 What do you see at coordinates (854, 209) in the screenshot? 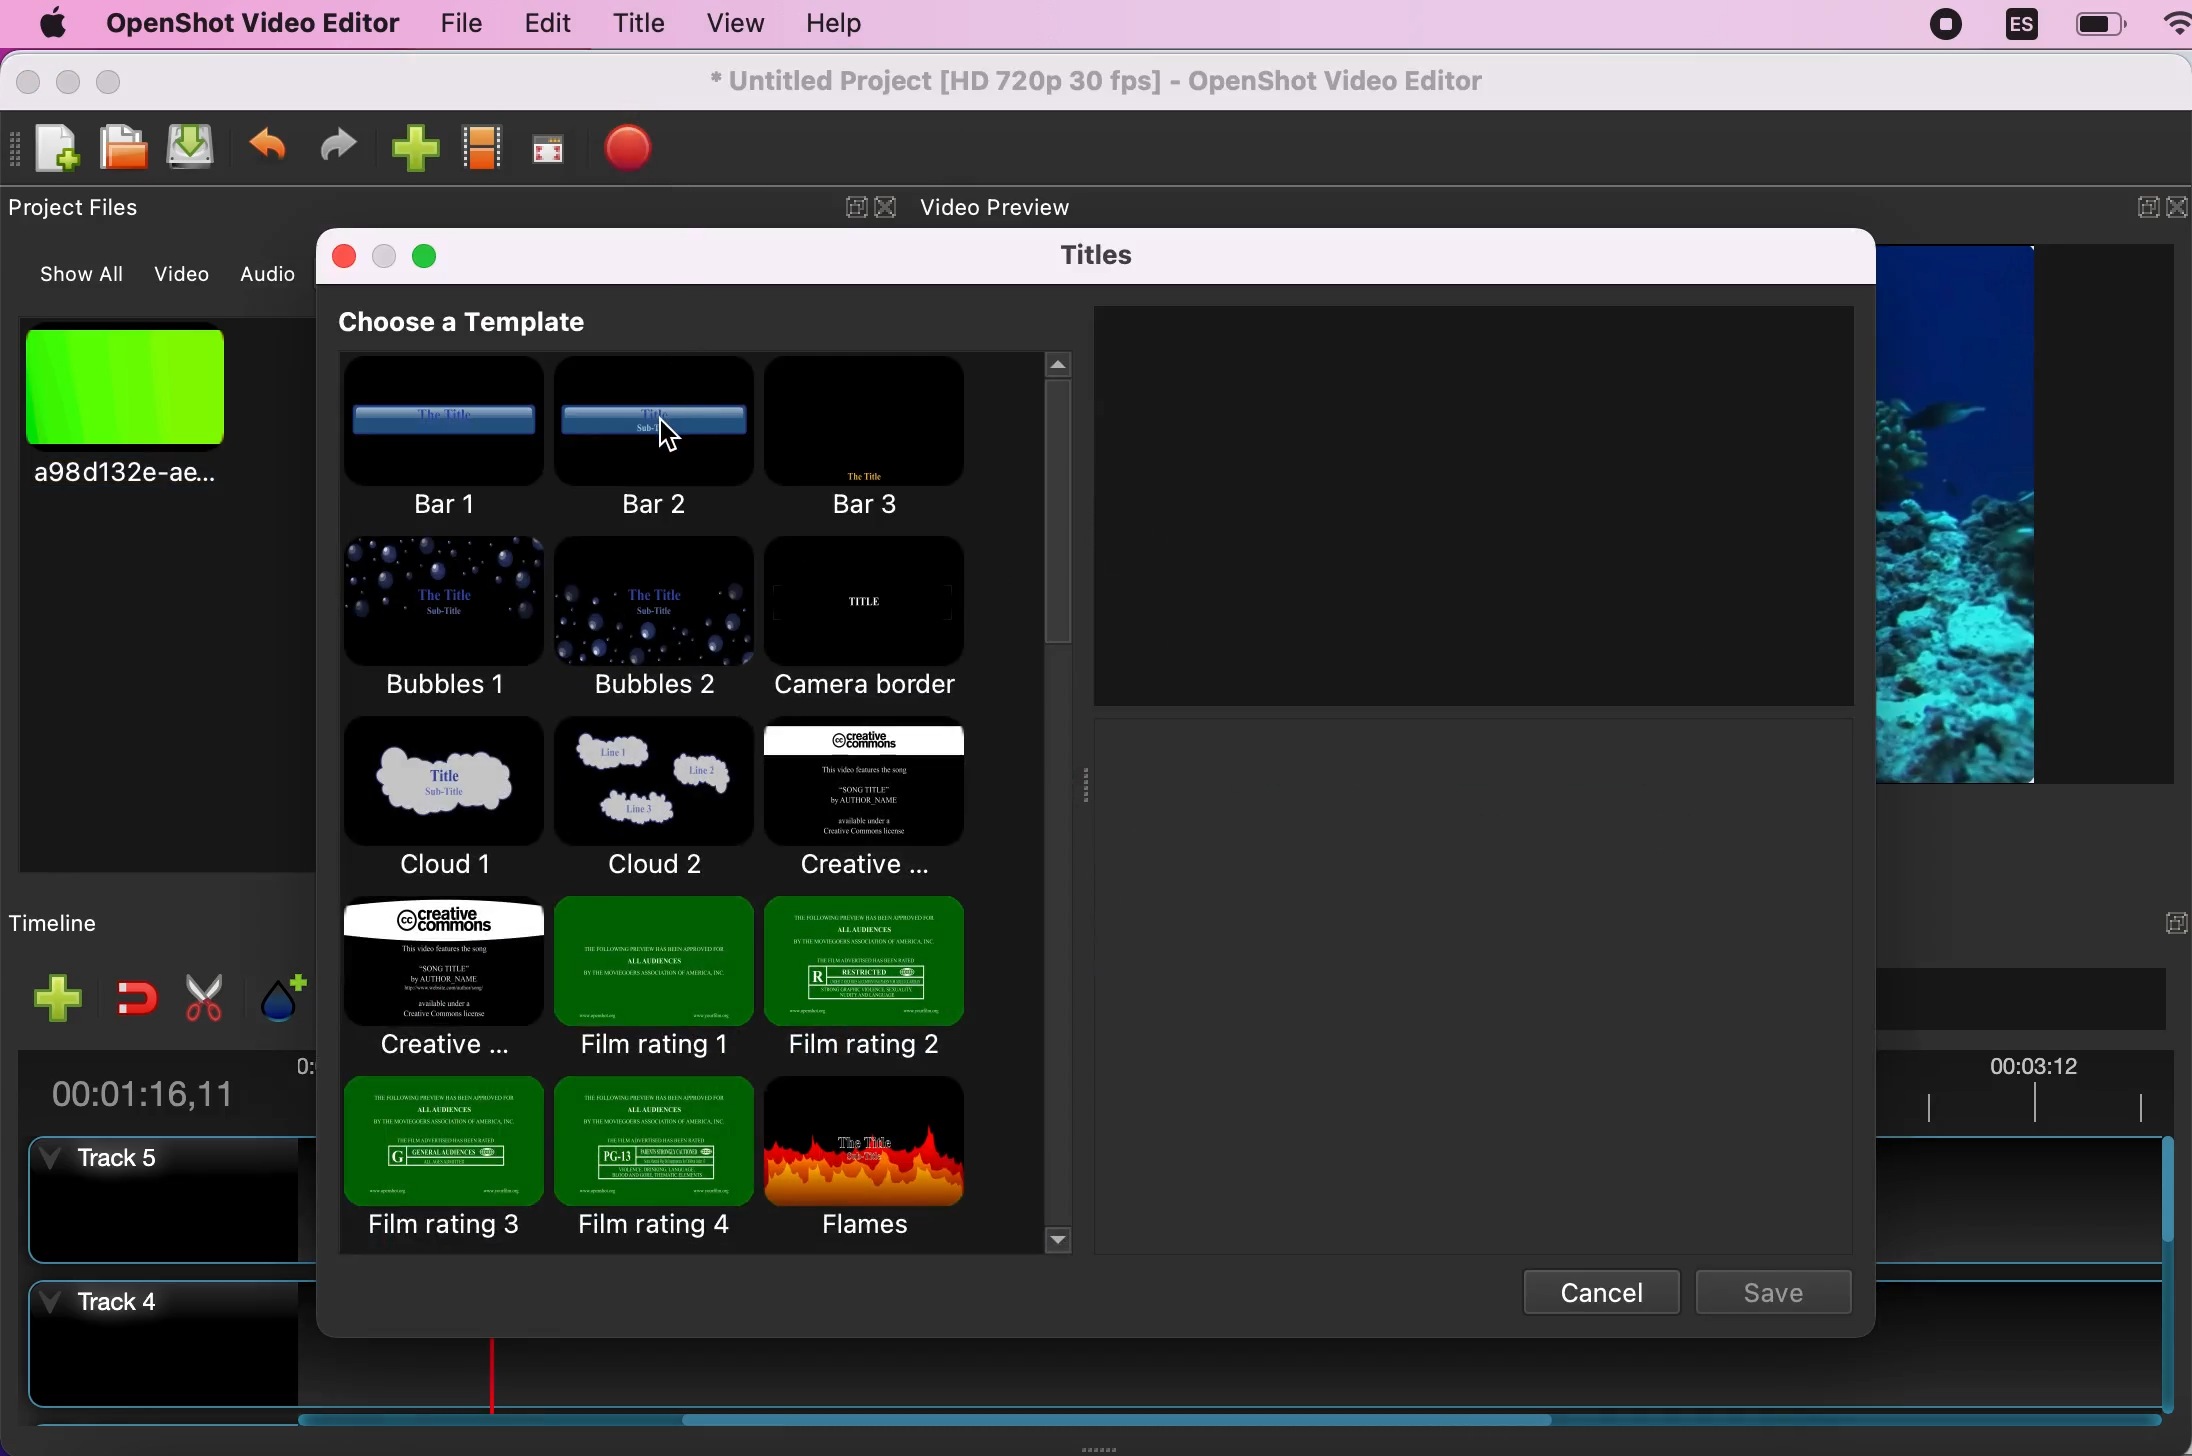
I see `hide/expand` at bounding box center [854, 209].